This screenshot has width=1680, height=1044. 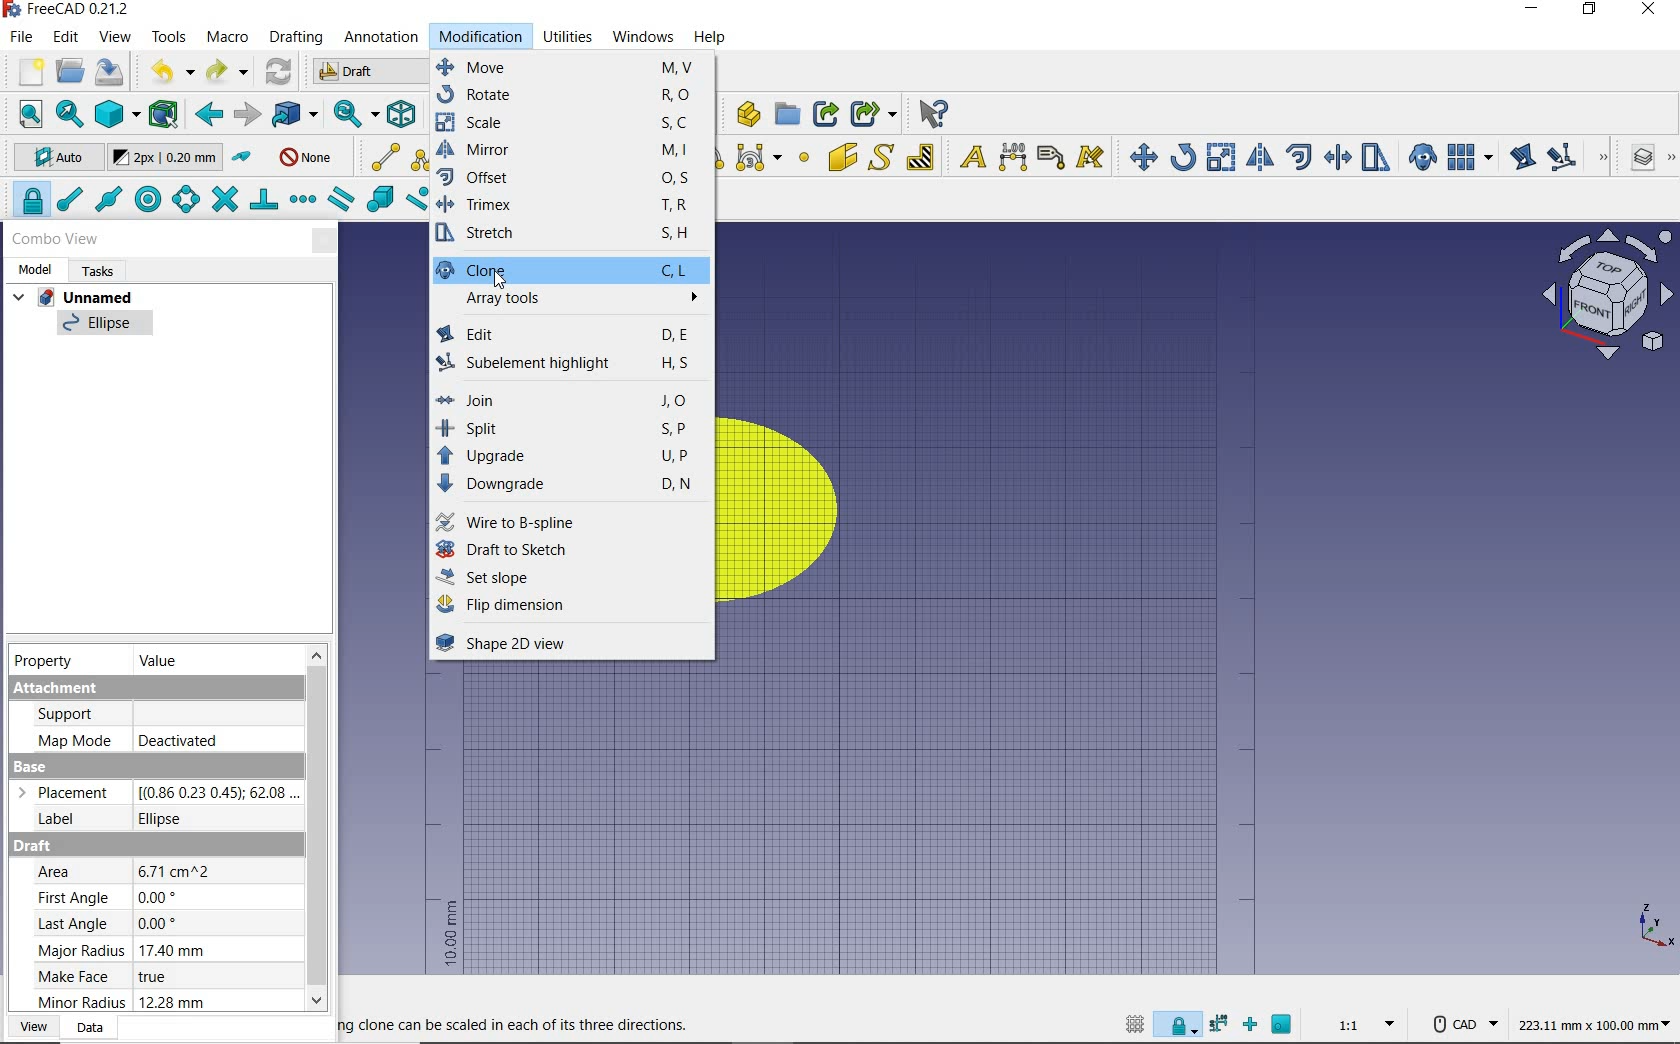 What do you see at coordinates (111, 75) in the screenshot?
I see `save` at bounding box center [111, 75].